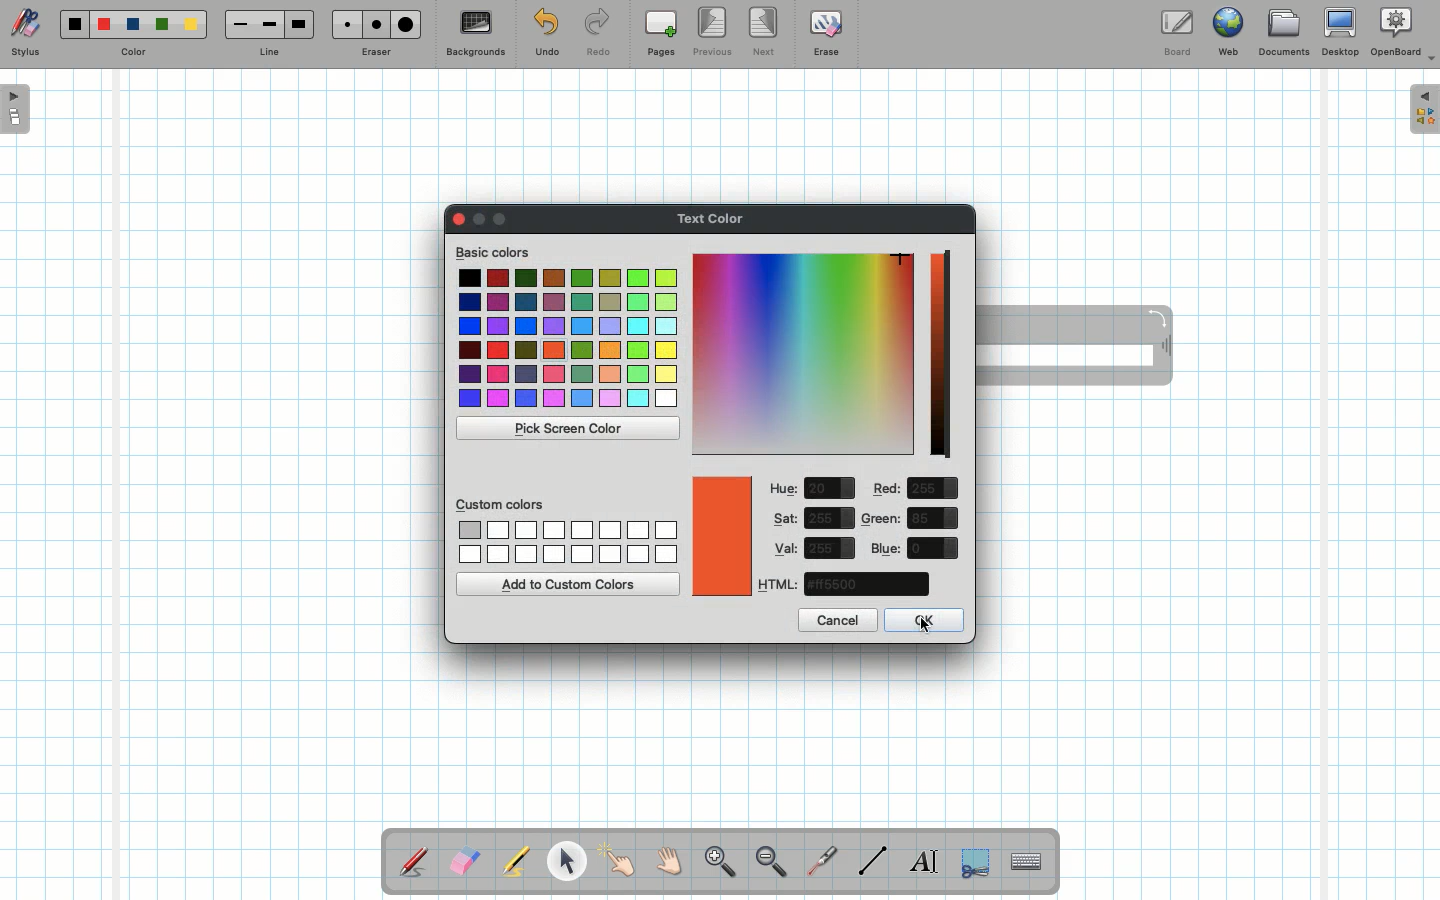 Image resolution: width=1440 pixels, height=900 pixels. I want to click on Eraser, so click(375, 54).